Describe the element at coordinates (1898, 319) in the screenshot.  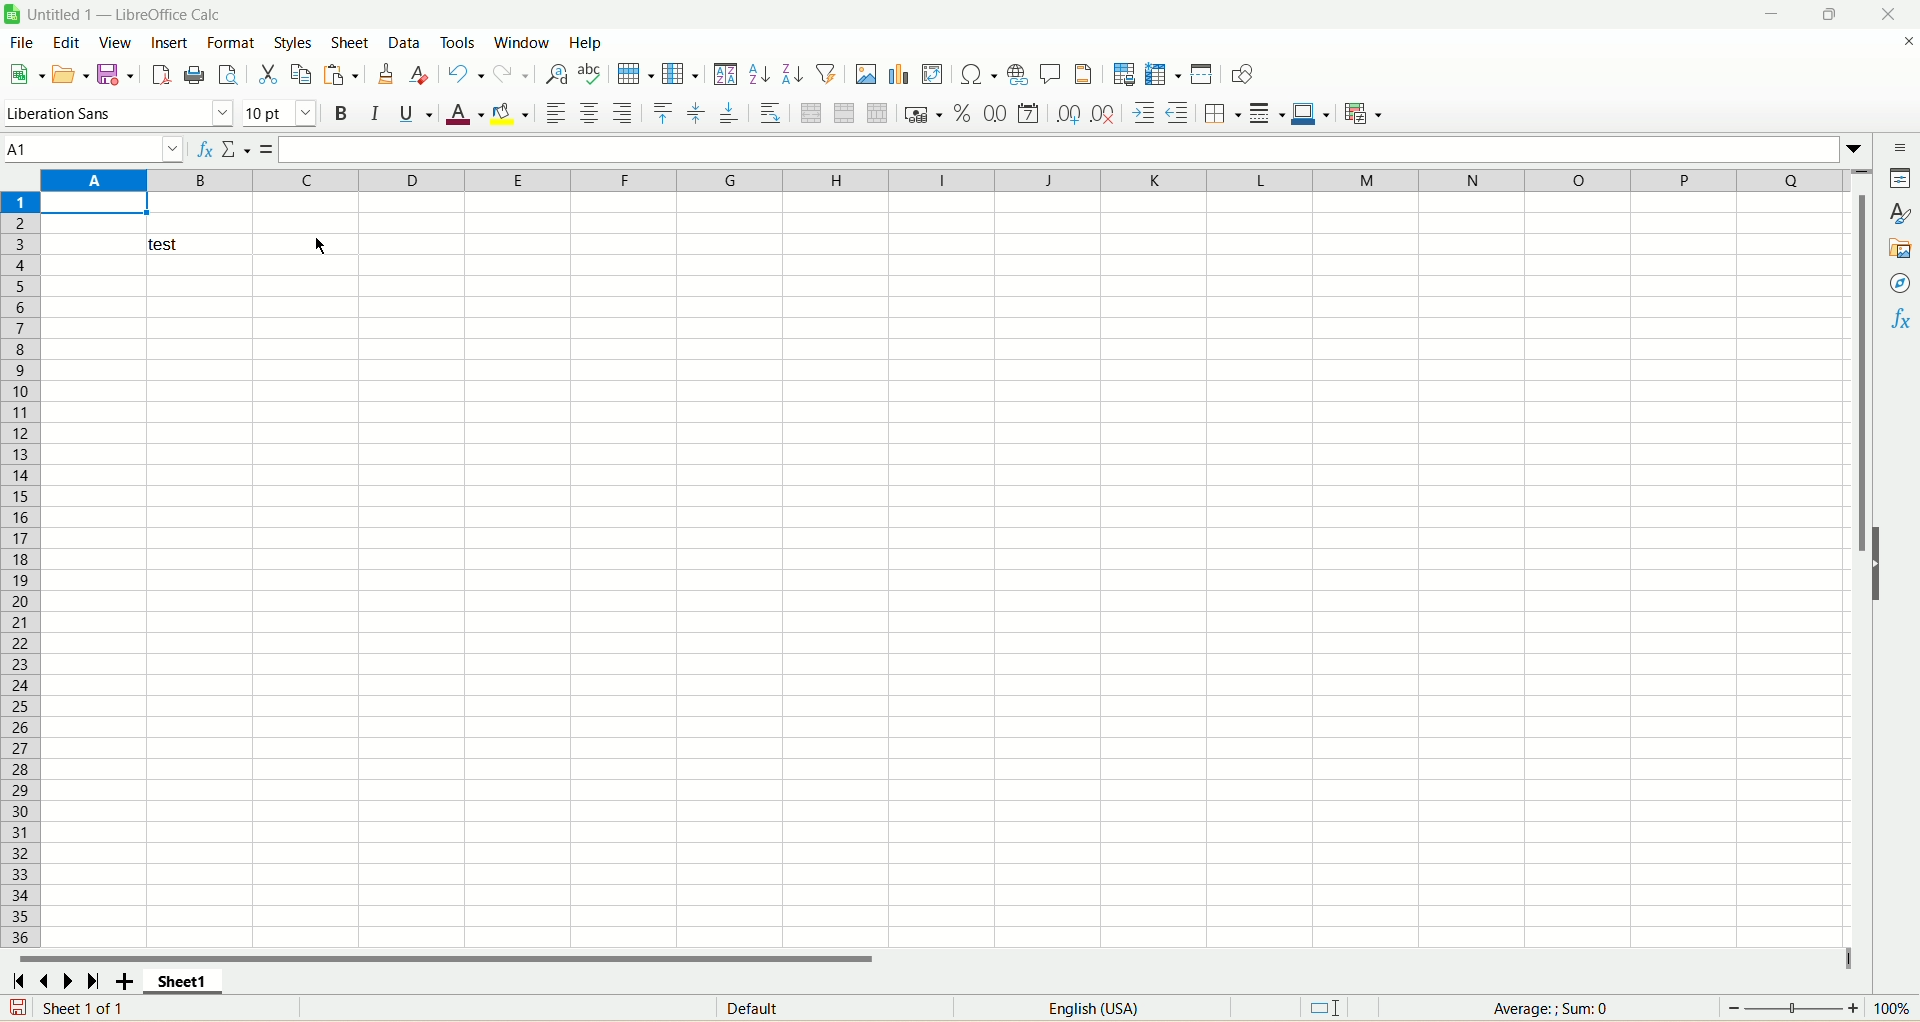
I see `functions` at that location.